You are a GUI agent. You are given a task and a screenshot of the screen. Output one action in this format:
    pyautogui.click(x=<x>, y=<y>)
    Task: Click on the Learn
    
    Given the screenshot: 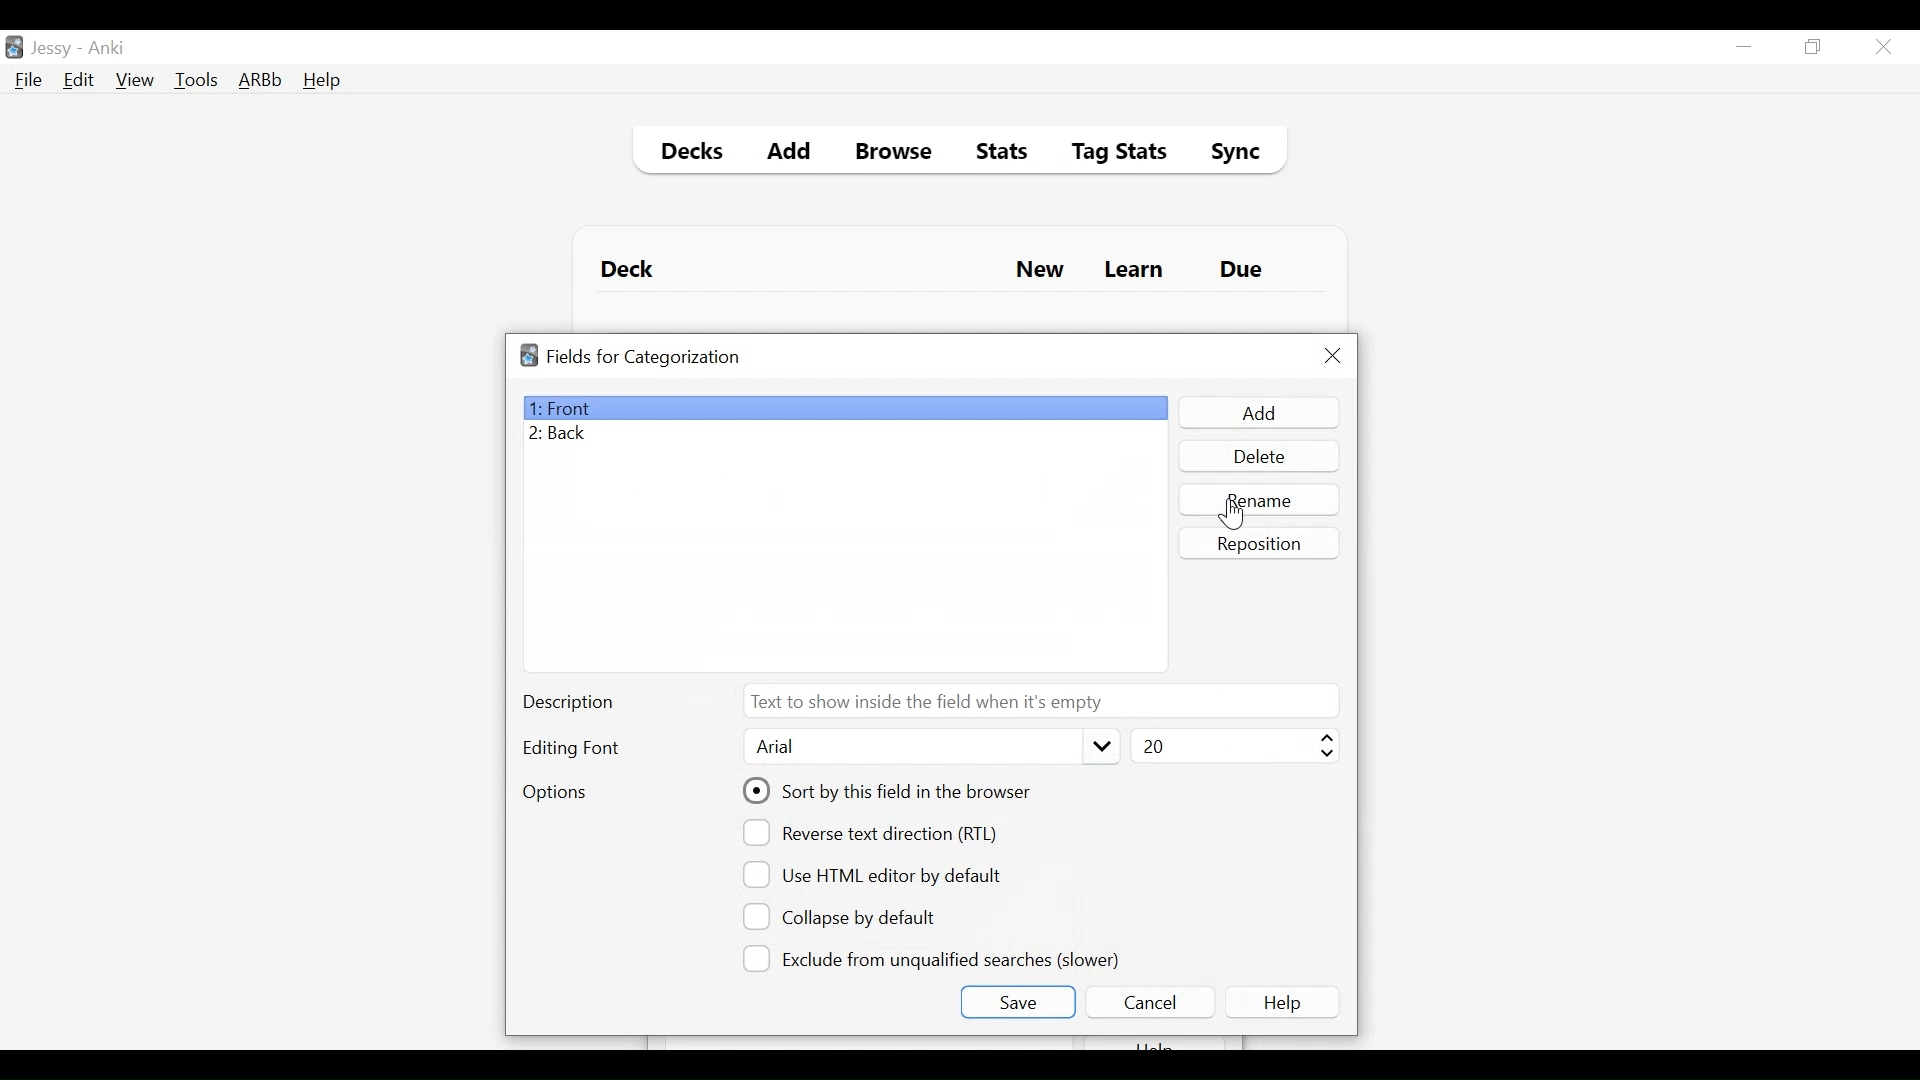 What is the action you would take?
    pyautogui.click(x=1133, y=271)
    